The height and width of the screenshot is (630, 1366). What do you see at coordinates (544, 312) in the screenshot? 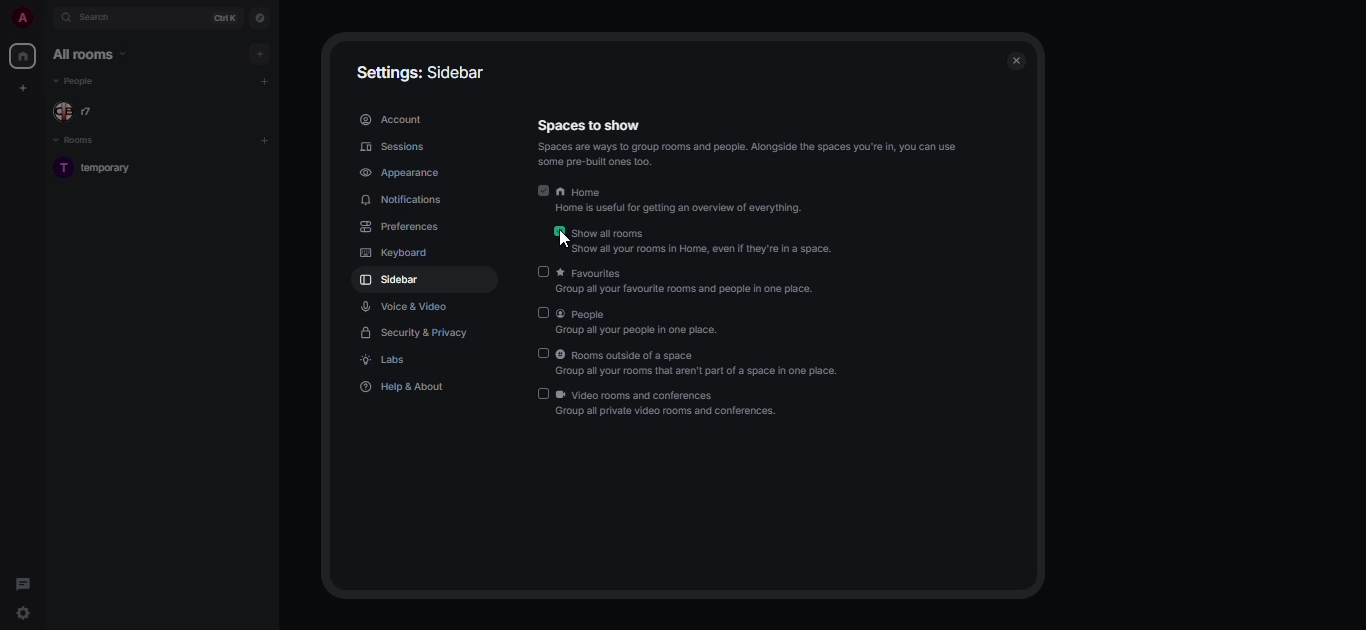
I see `disabled` at bounding box center [544, 312].